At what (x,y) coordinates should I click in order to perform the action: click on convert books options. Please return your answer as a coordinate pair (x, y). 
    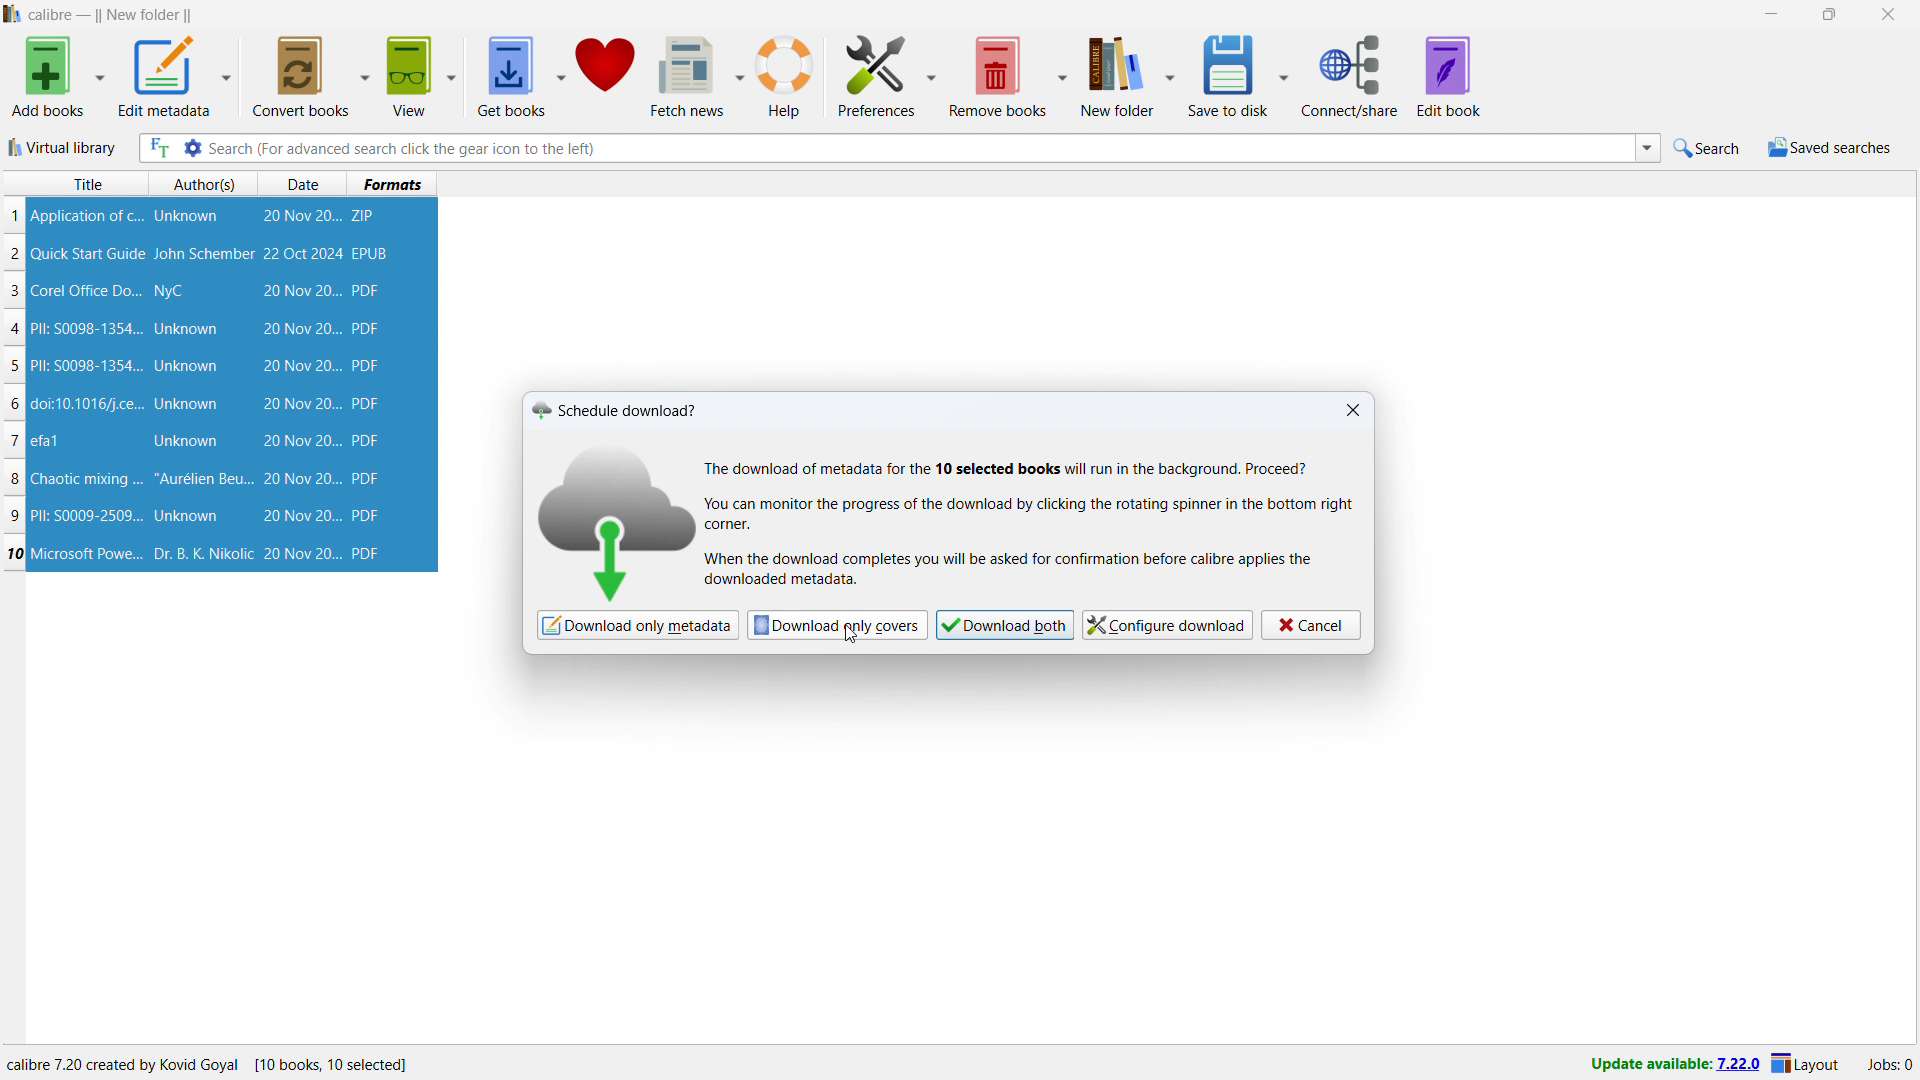
    Looking at the image, I should click on (366, 77).